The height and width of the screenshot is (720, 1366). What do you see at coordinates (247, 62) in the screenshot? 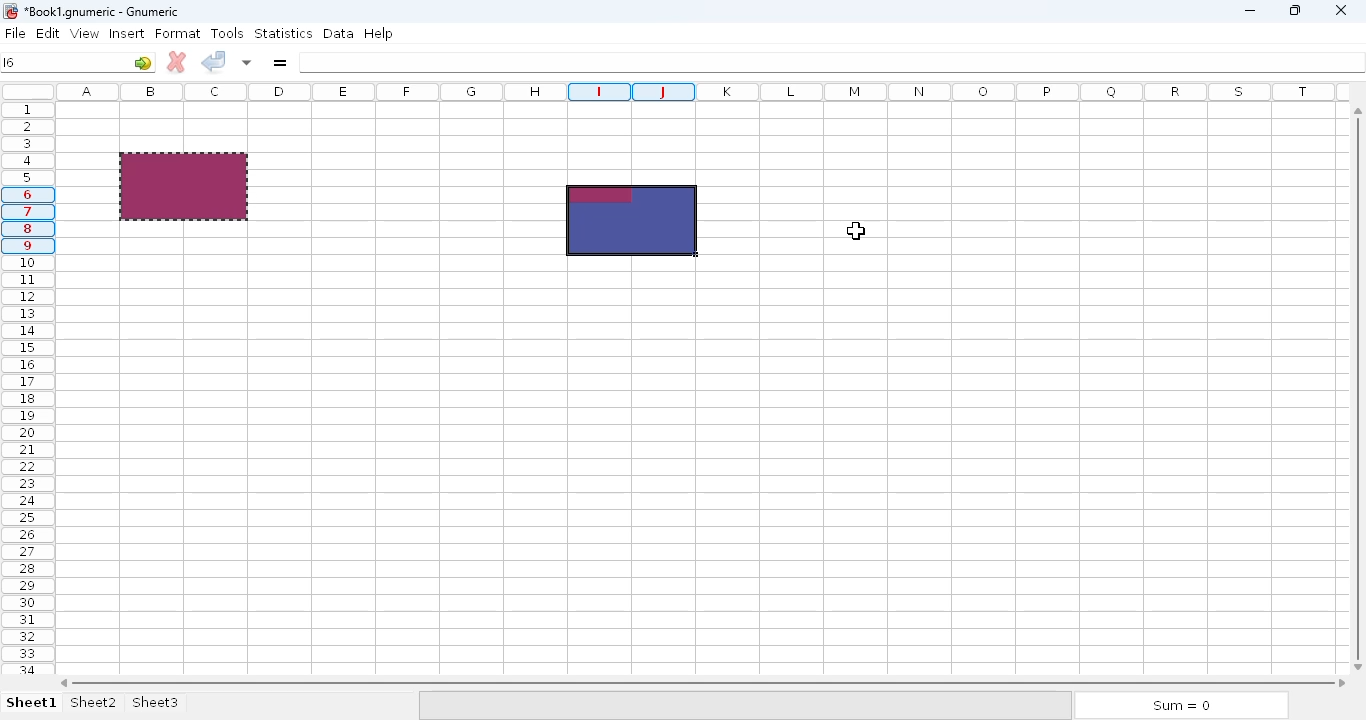
I see `accept changes in multiple cells` at bounding box center [247, 62].